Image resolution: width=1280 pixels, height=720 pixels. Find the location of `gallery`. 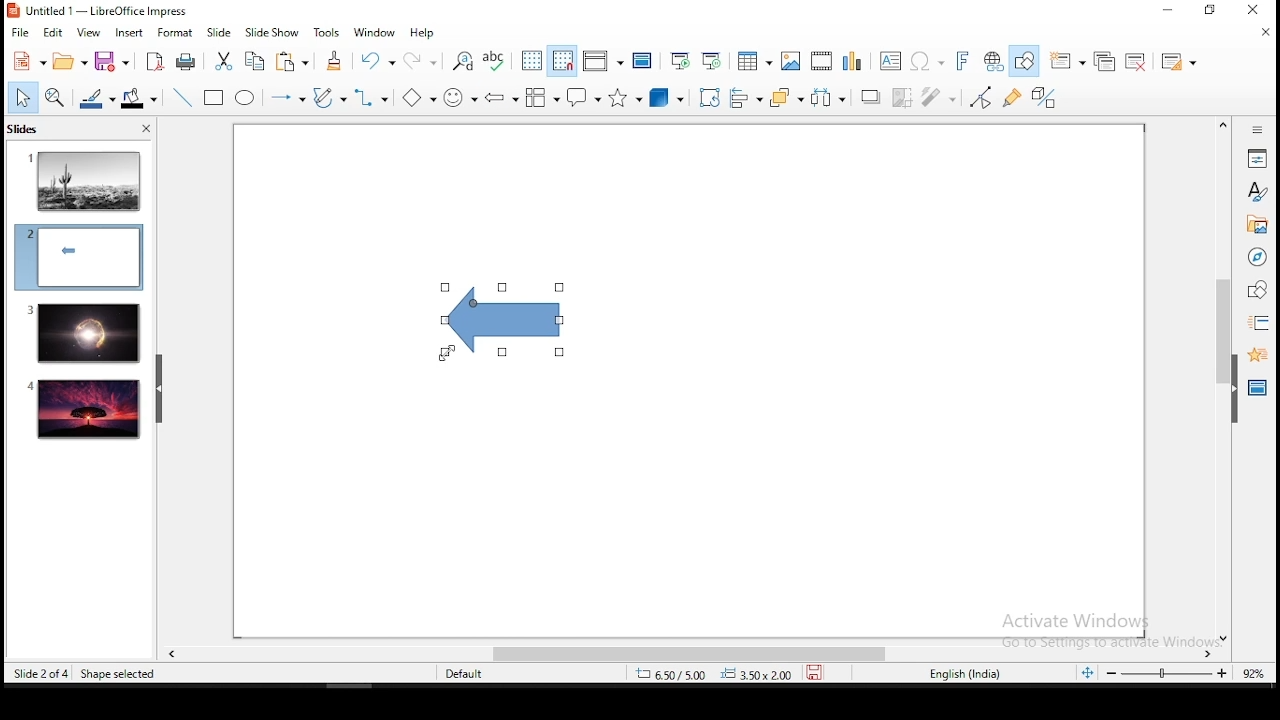

gallery is located at coordinates (1257, 227).